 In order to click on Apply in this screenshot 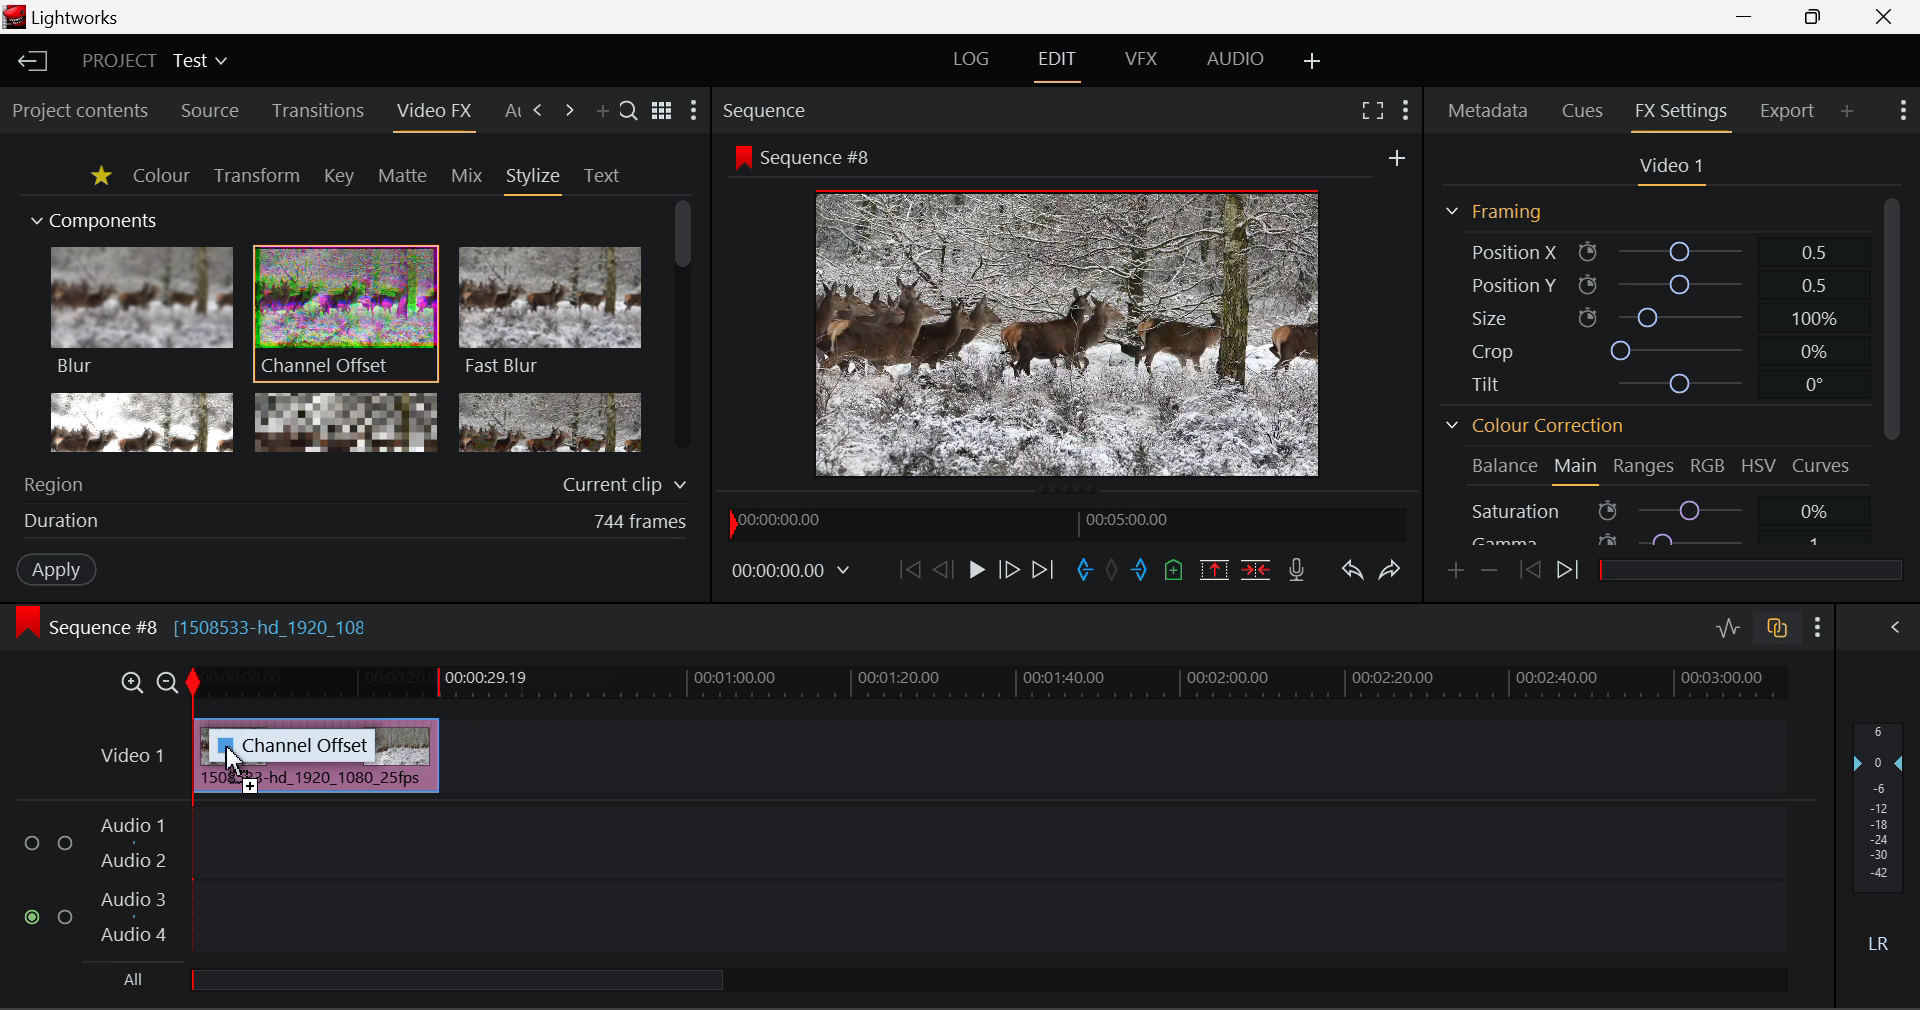, I will do `click(58, 571)`.